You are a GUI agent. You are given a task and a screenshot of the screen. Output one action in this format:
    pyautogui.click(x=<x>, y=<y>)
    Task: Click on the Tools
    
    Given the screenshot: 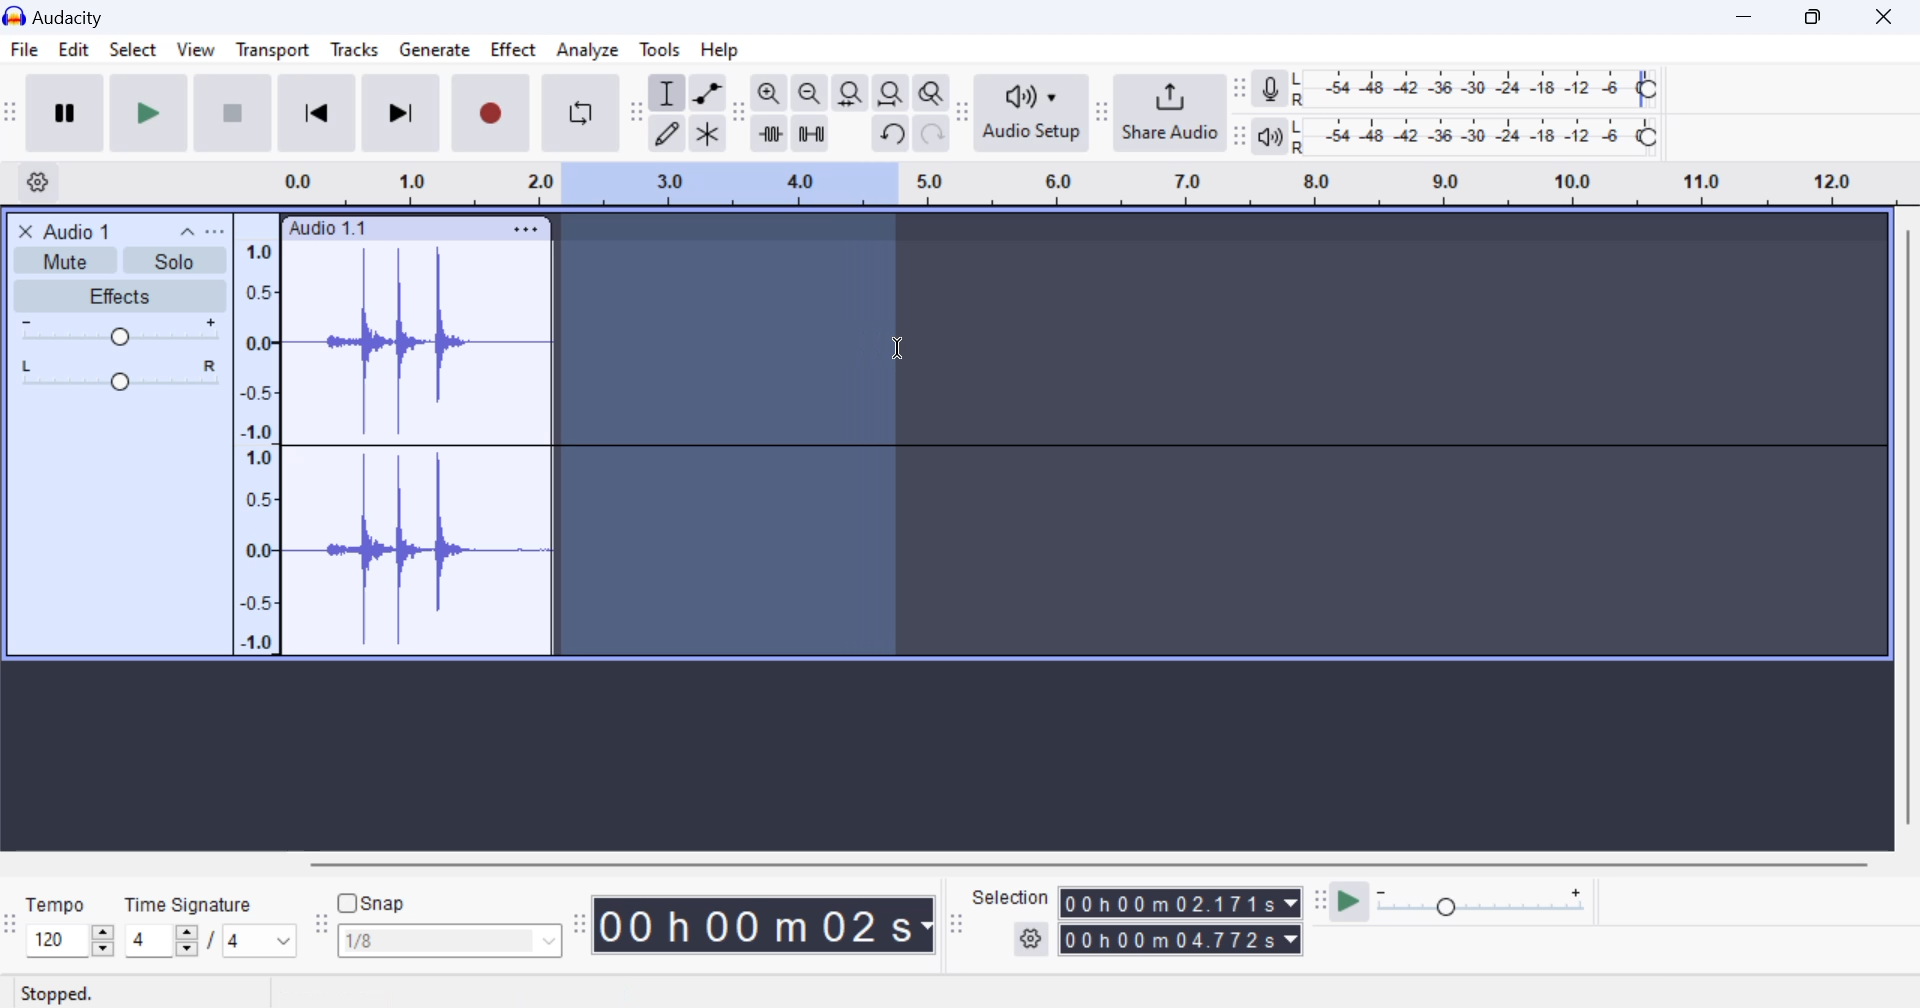 What is the action you would take?
    pyautogui.click(x=661, y=48)
    